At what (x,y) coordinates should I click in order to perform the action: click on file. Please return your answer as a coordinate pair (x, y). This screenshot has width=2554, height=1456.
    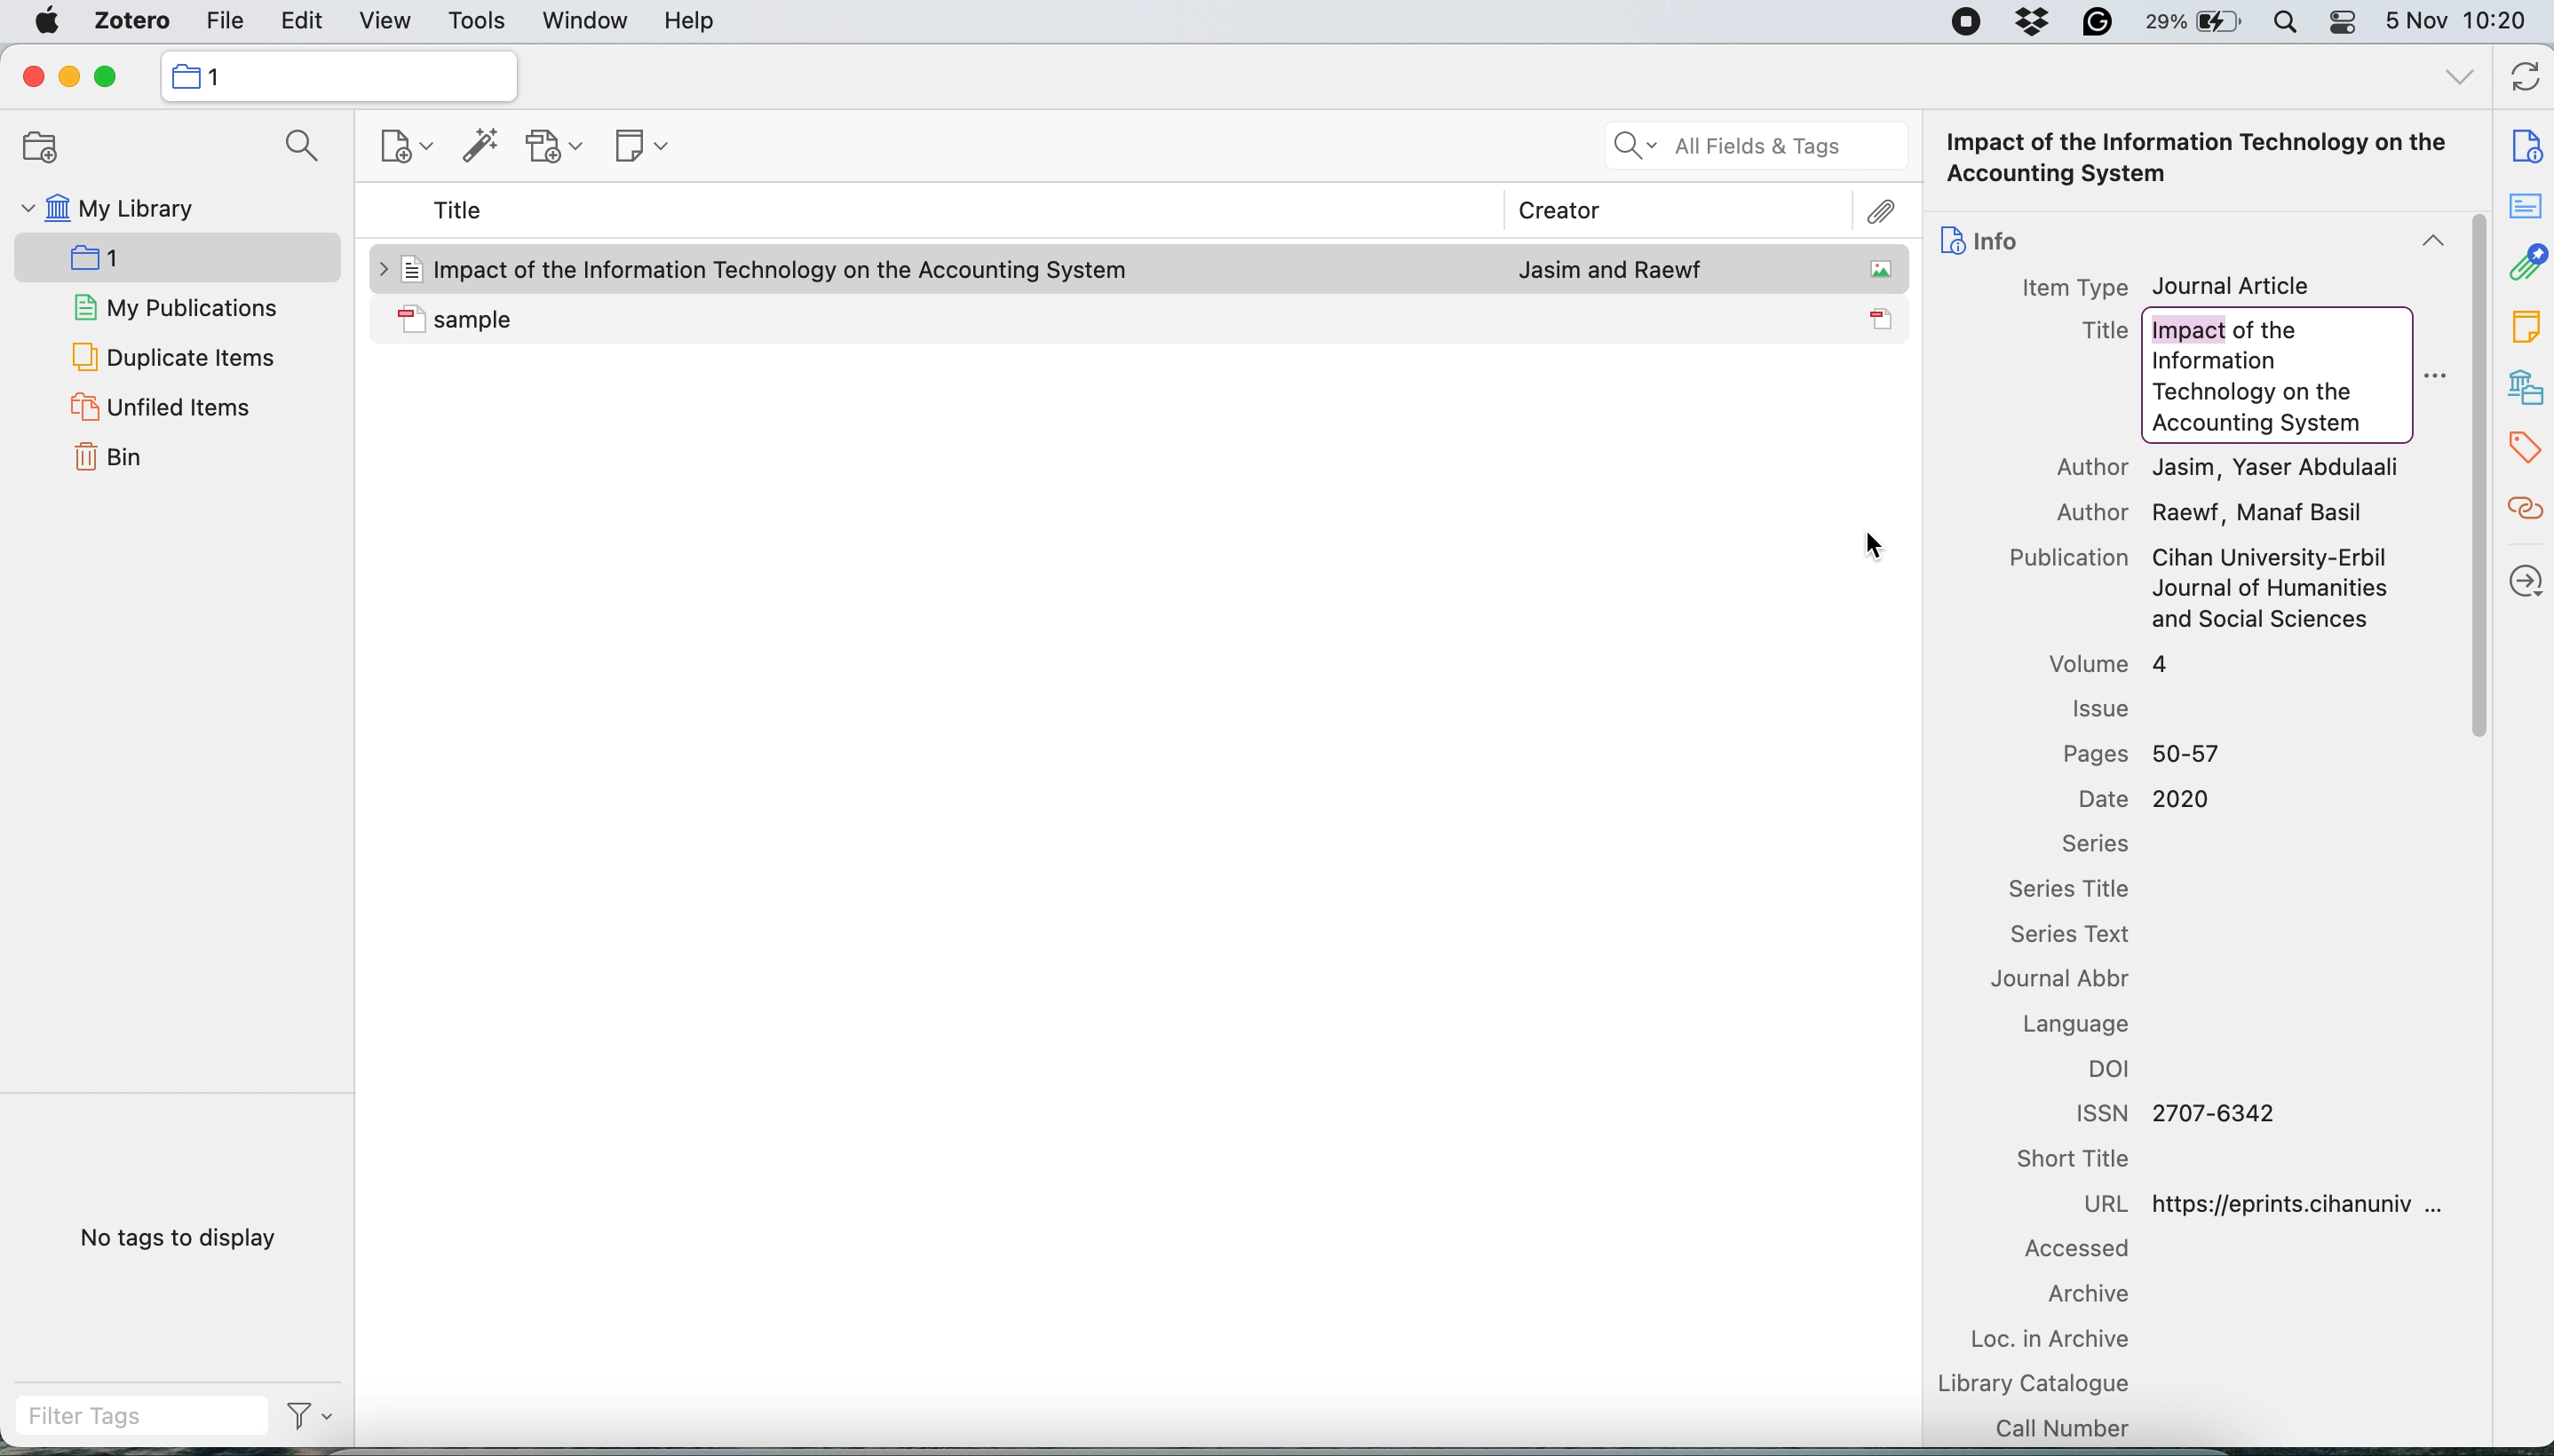
    Looking at the image, I should click on (224, 21).